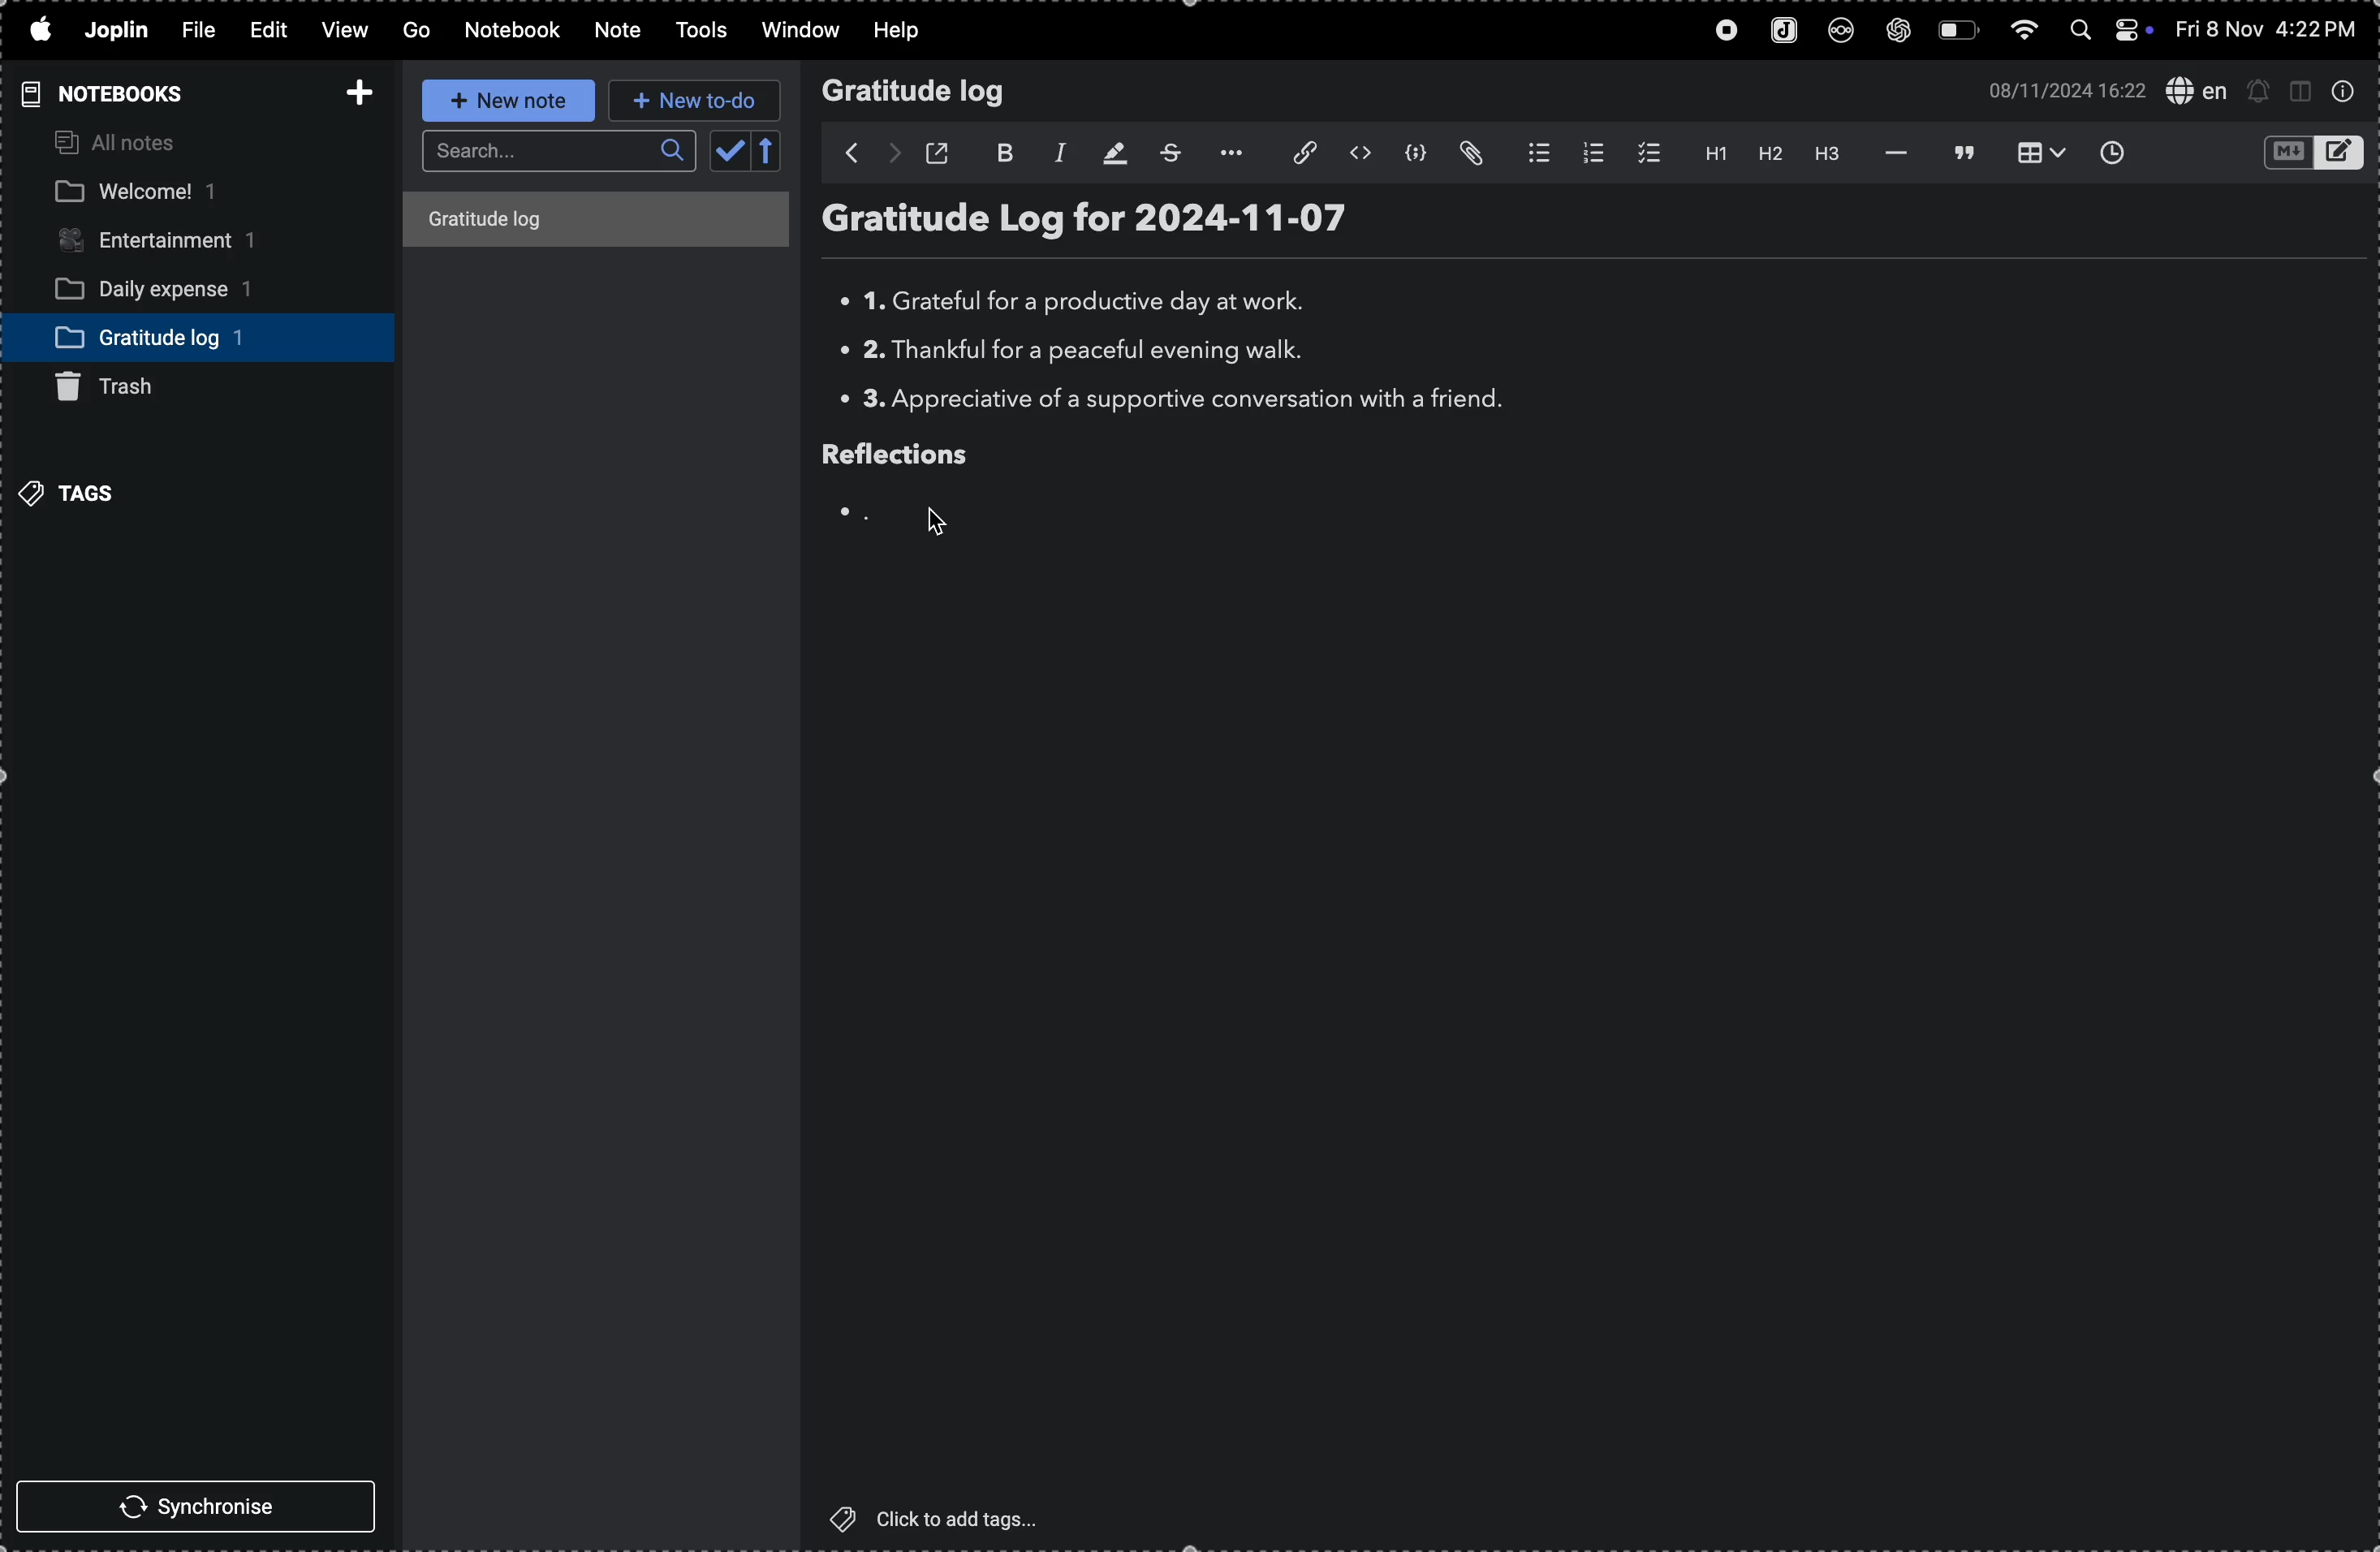 The width and height of the screenshot is (2380, 1552). Describe the element at coordinates (1470, 156) in the screenshot. I see `attach file` at that location.